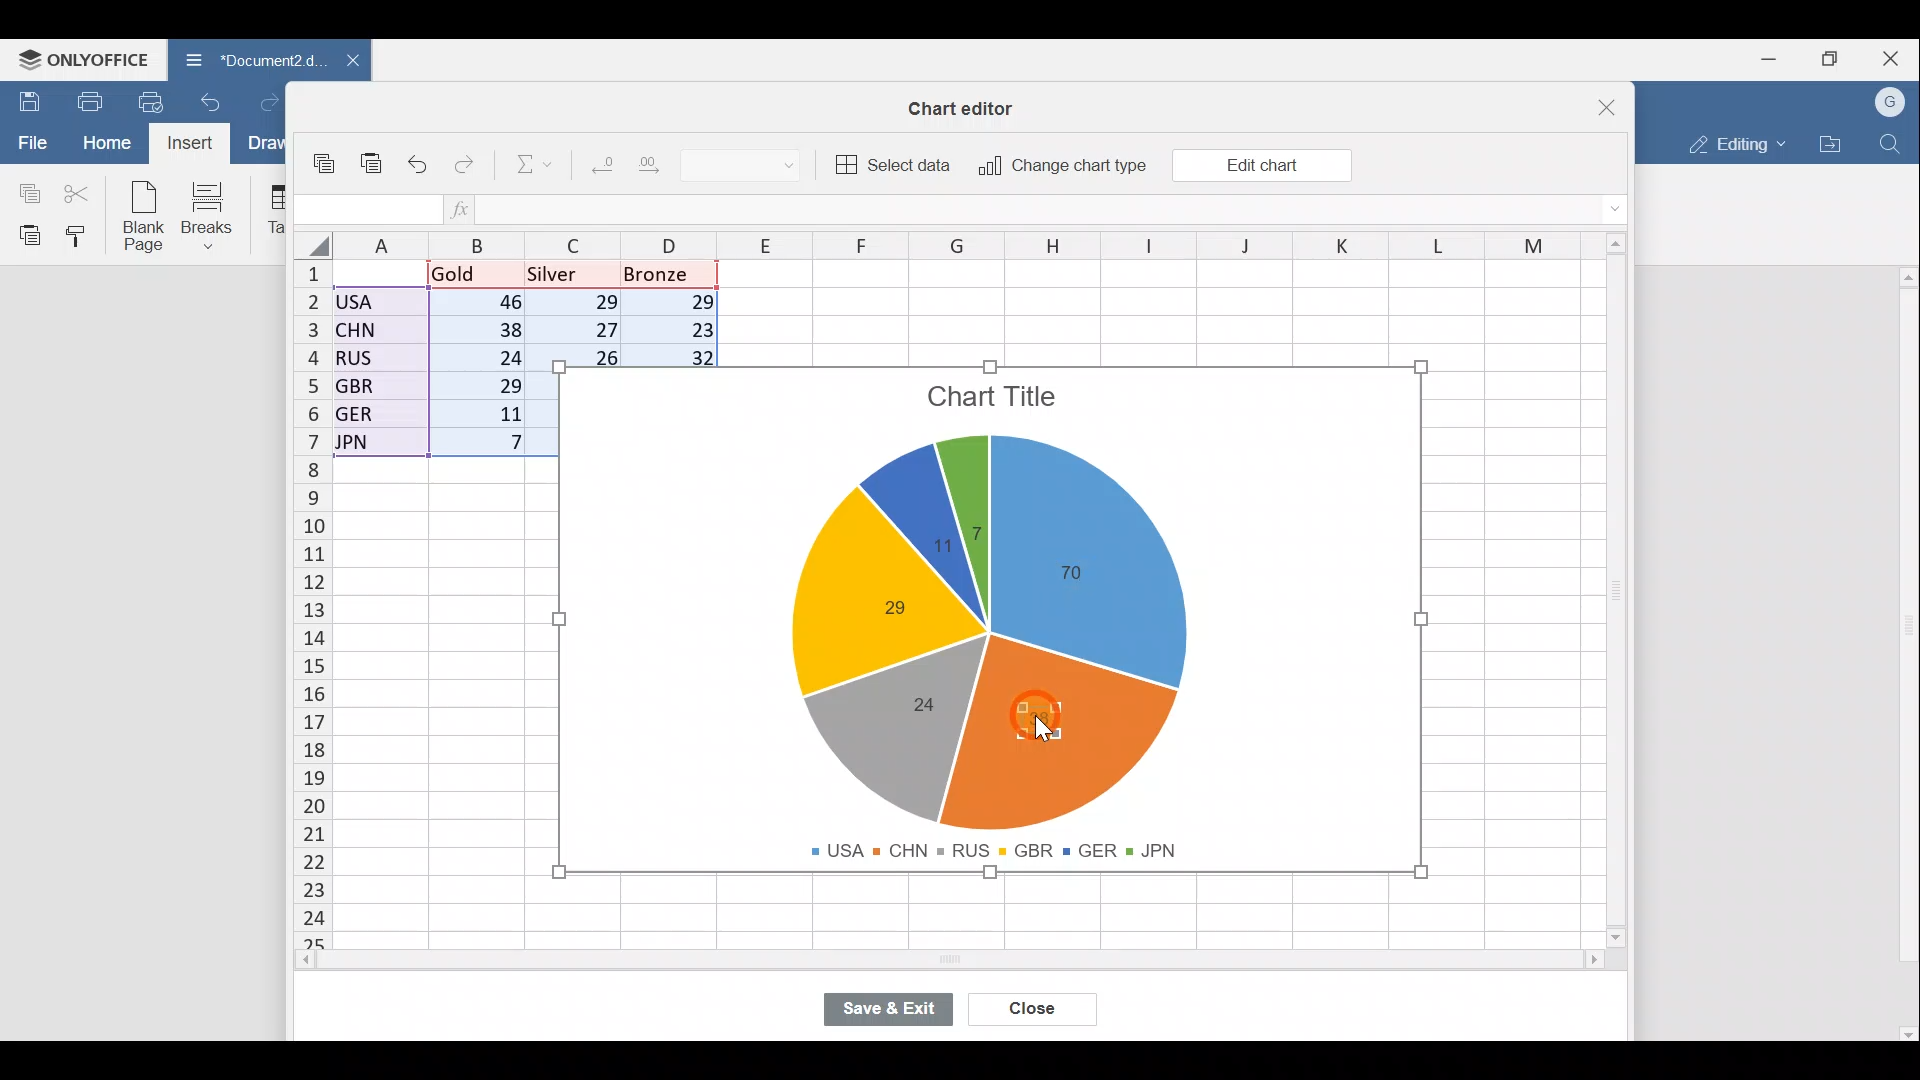  I want to click on Columns, so click(983, 245).